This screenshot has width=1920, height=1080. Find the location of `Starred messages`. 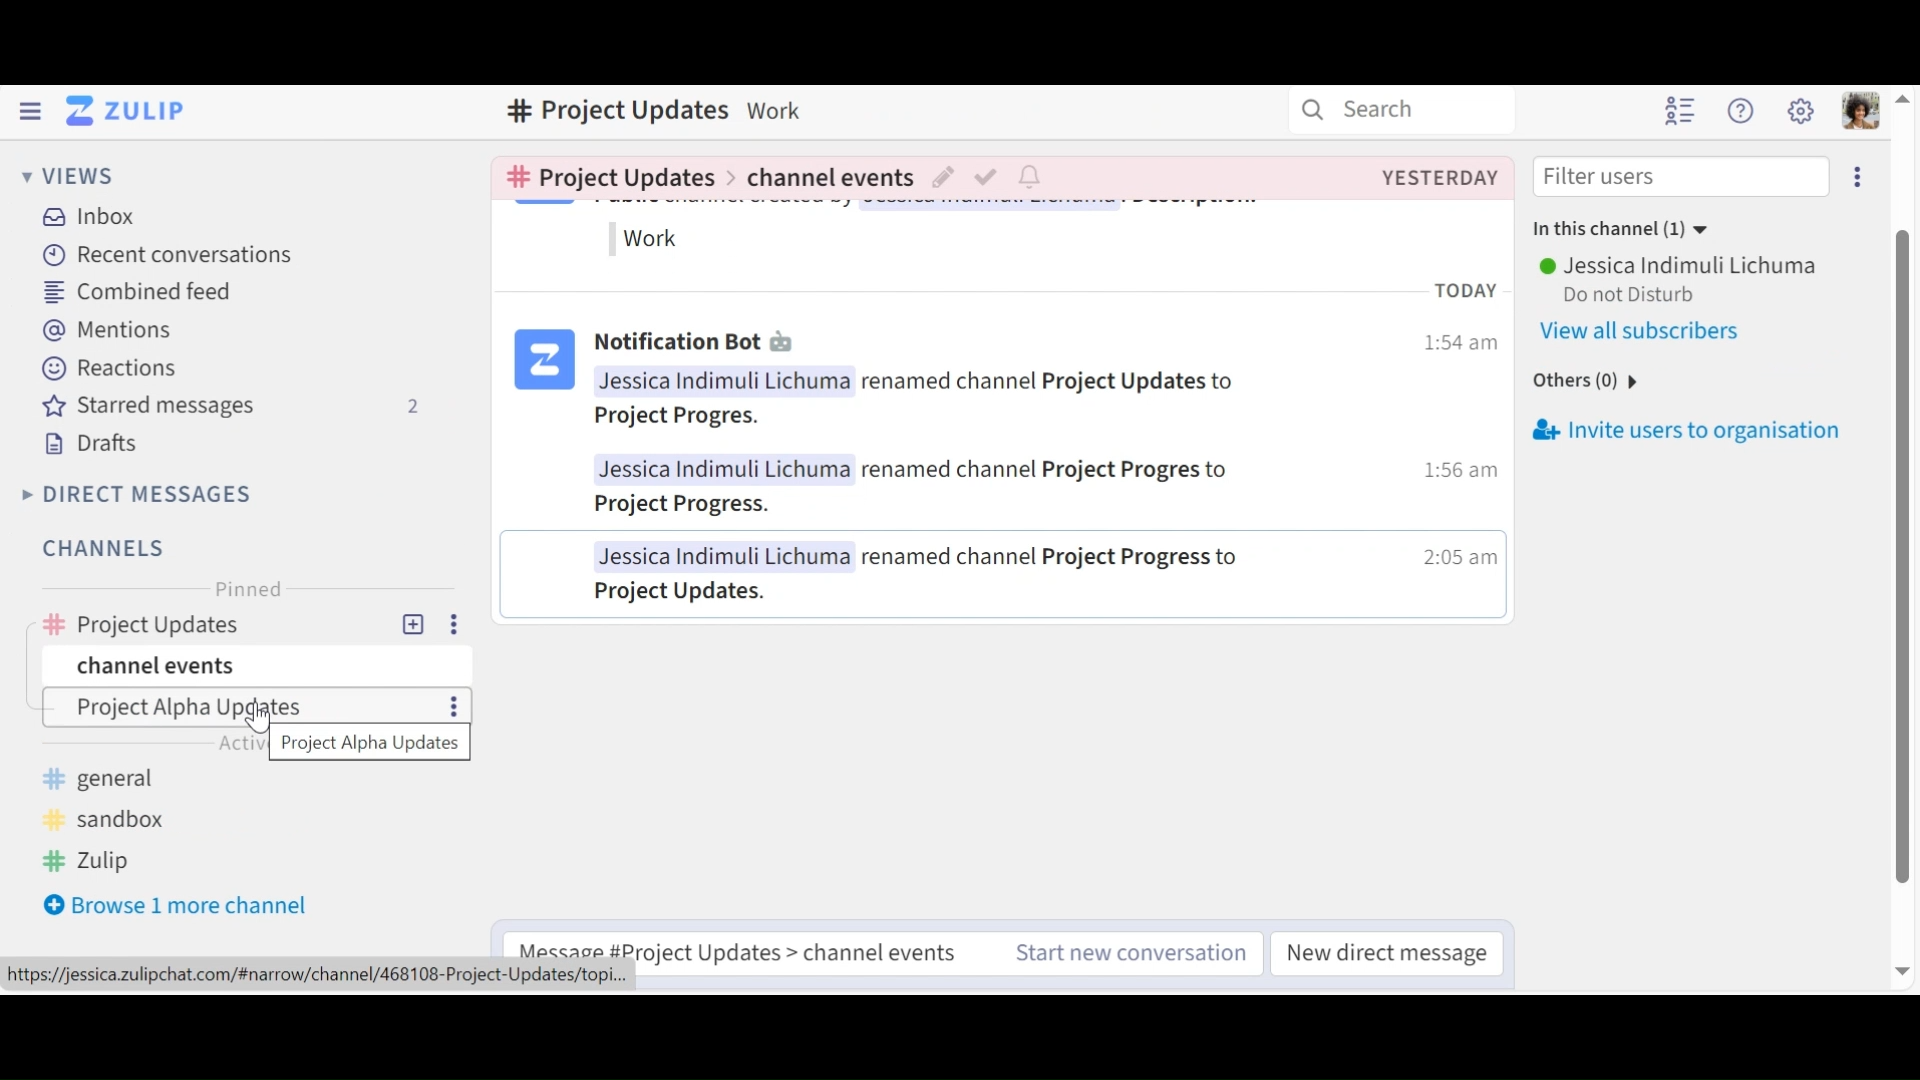

Starred messages is located at coordinates (227, 407).